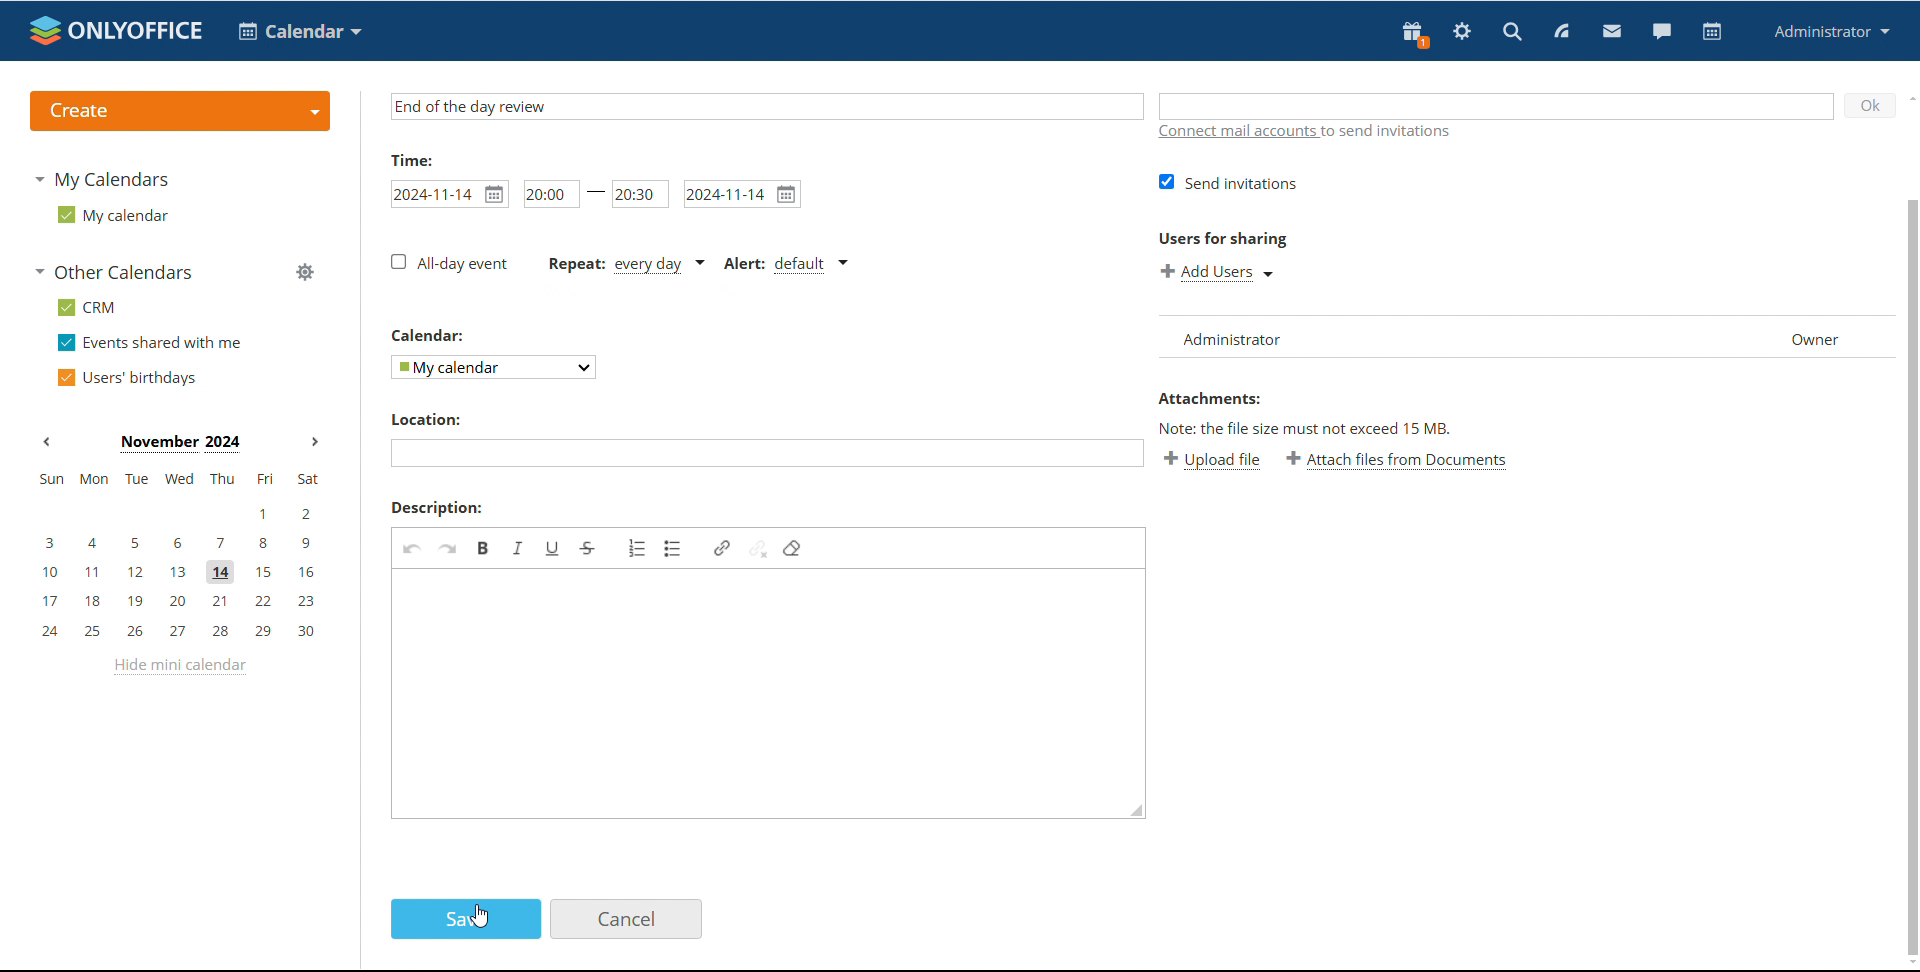 The width and height of the screenshot is (1920, 972). Describe the element at coordinates (1223, 239) in the screenshot. I see `Users for sharing` at that location.